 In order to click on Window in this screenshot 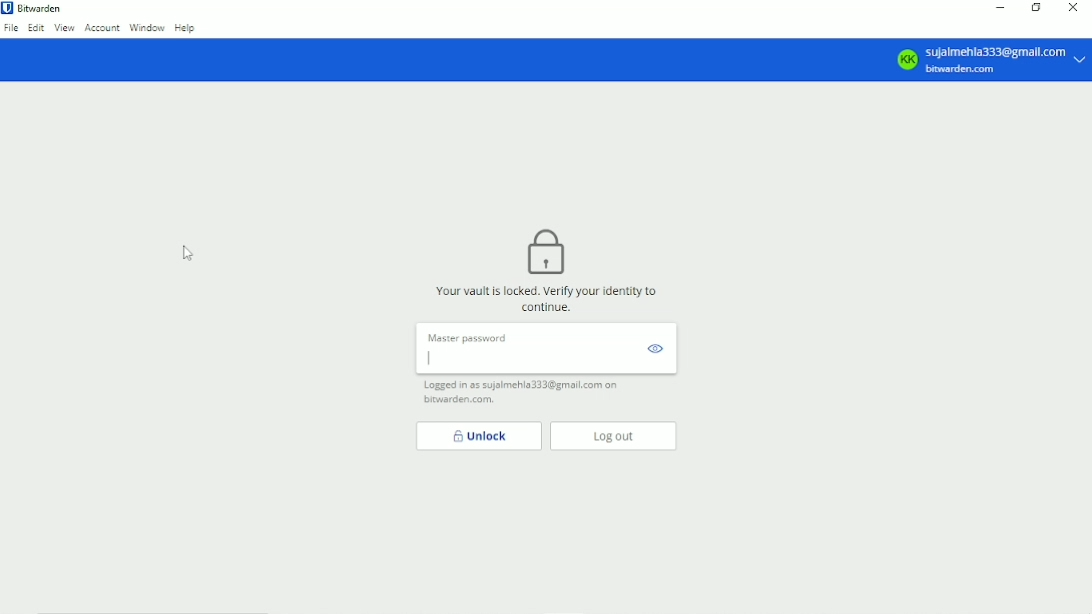, I will do `click(146, 26)`.